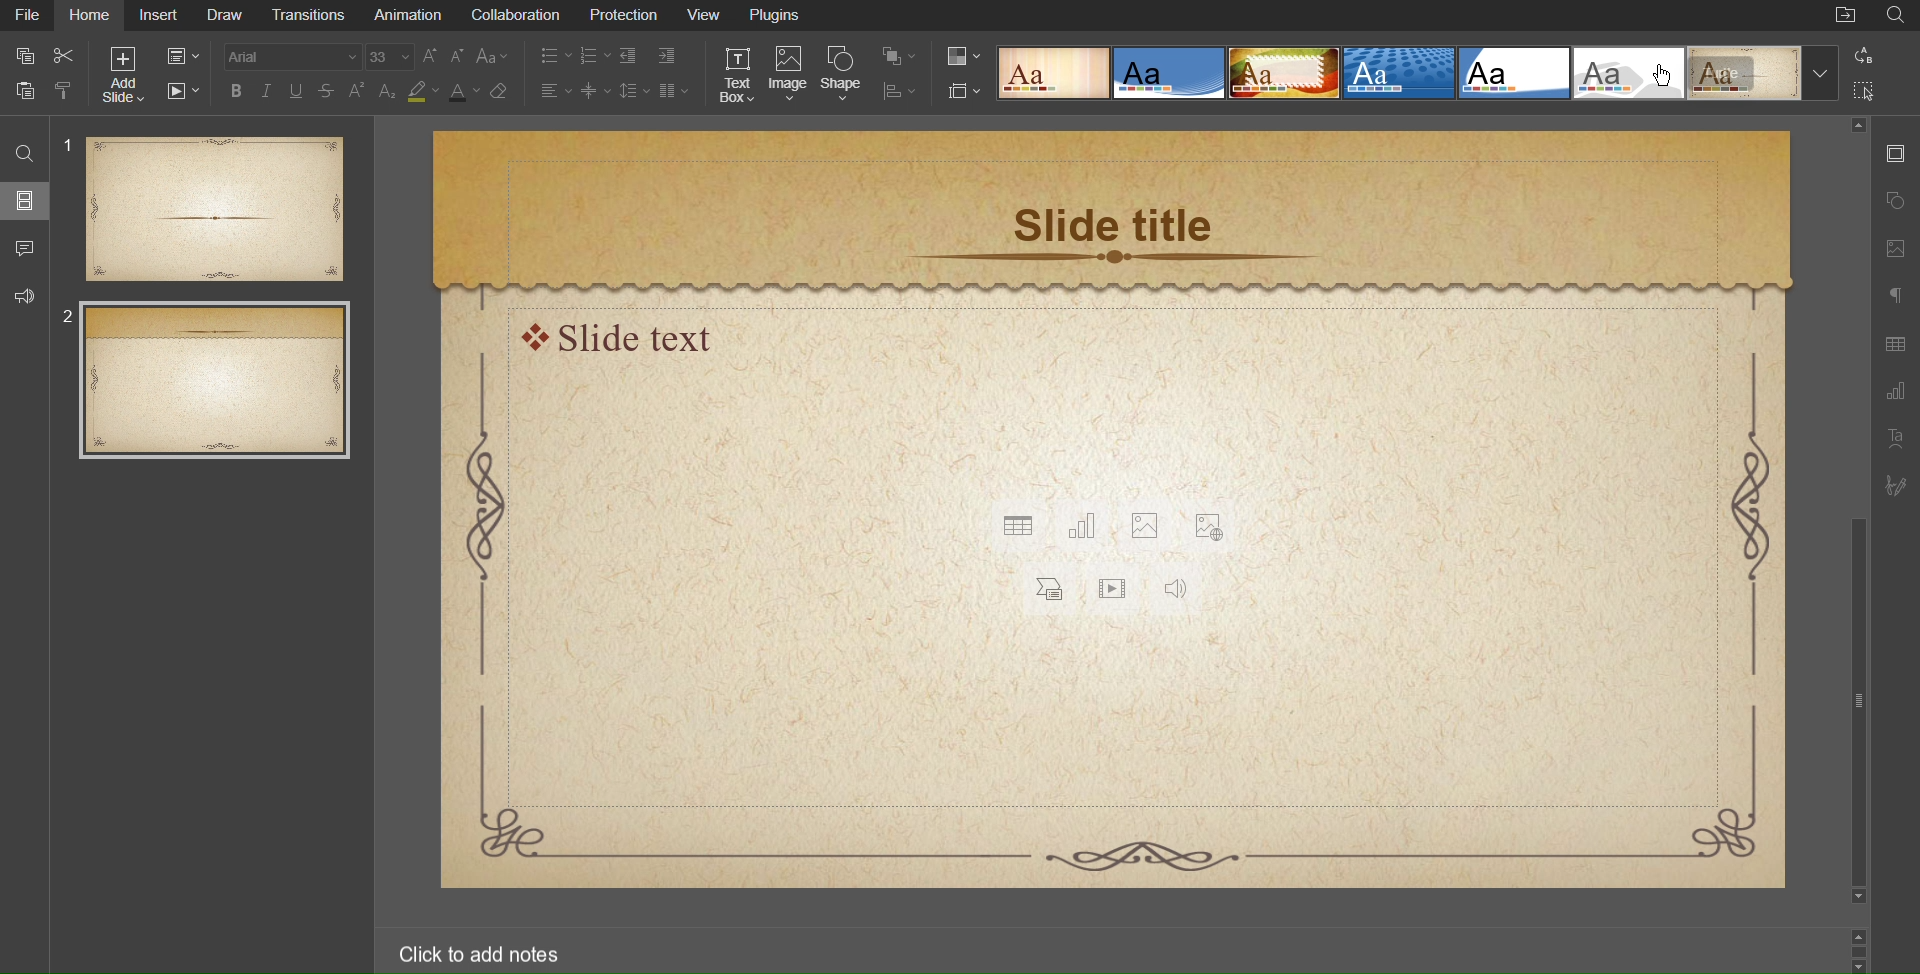  Describe the element at coordinates (24, 292) in the screenshot. I see `Feedback and Support` at that location.